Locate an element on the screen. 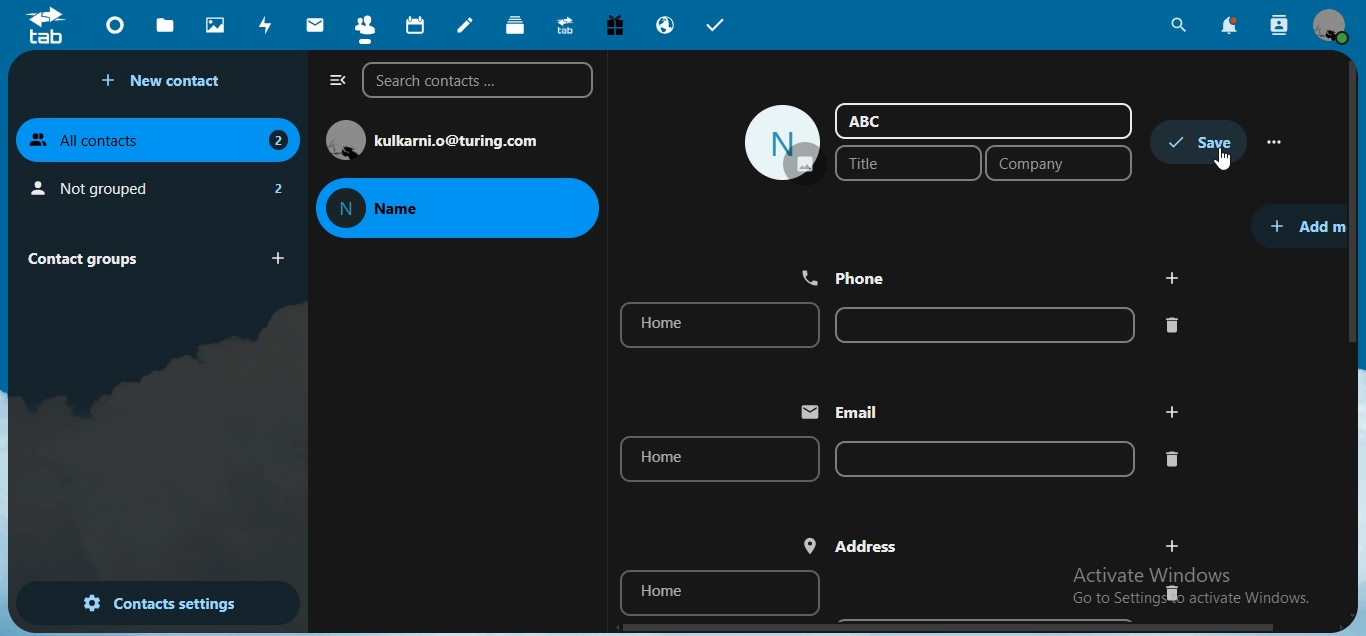 This screenshot has height=636, width=1366. home is located at coordinates (721, 592).